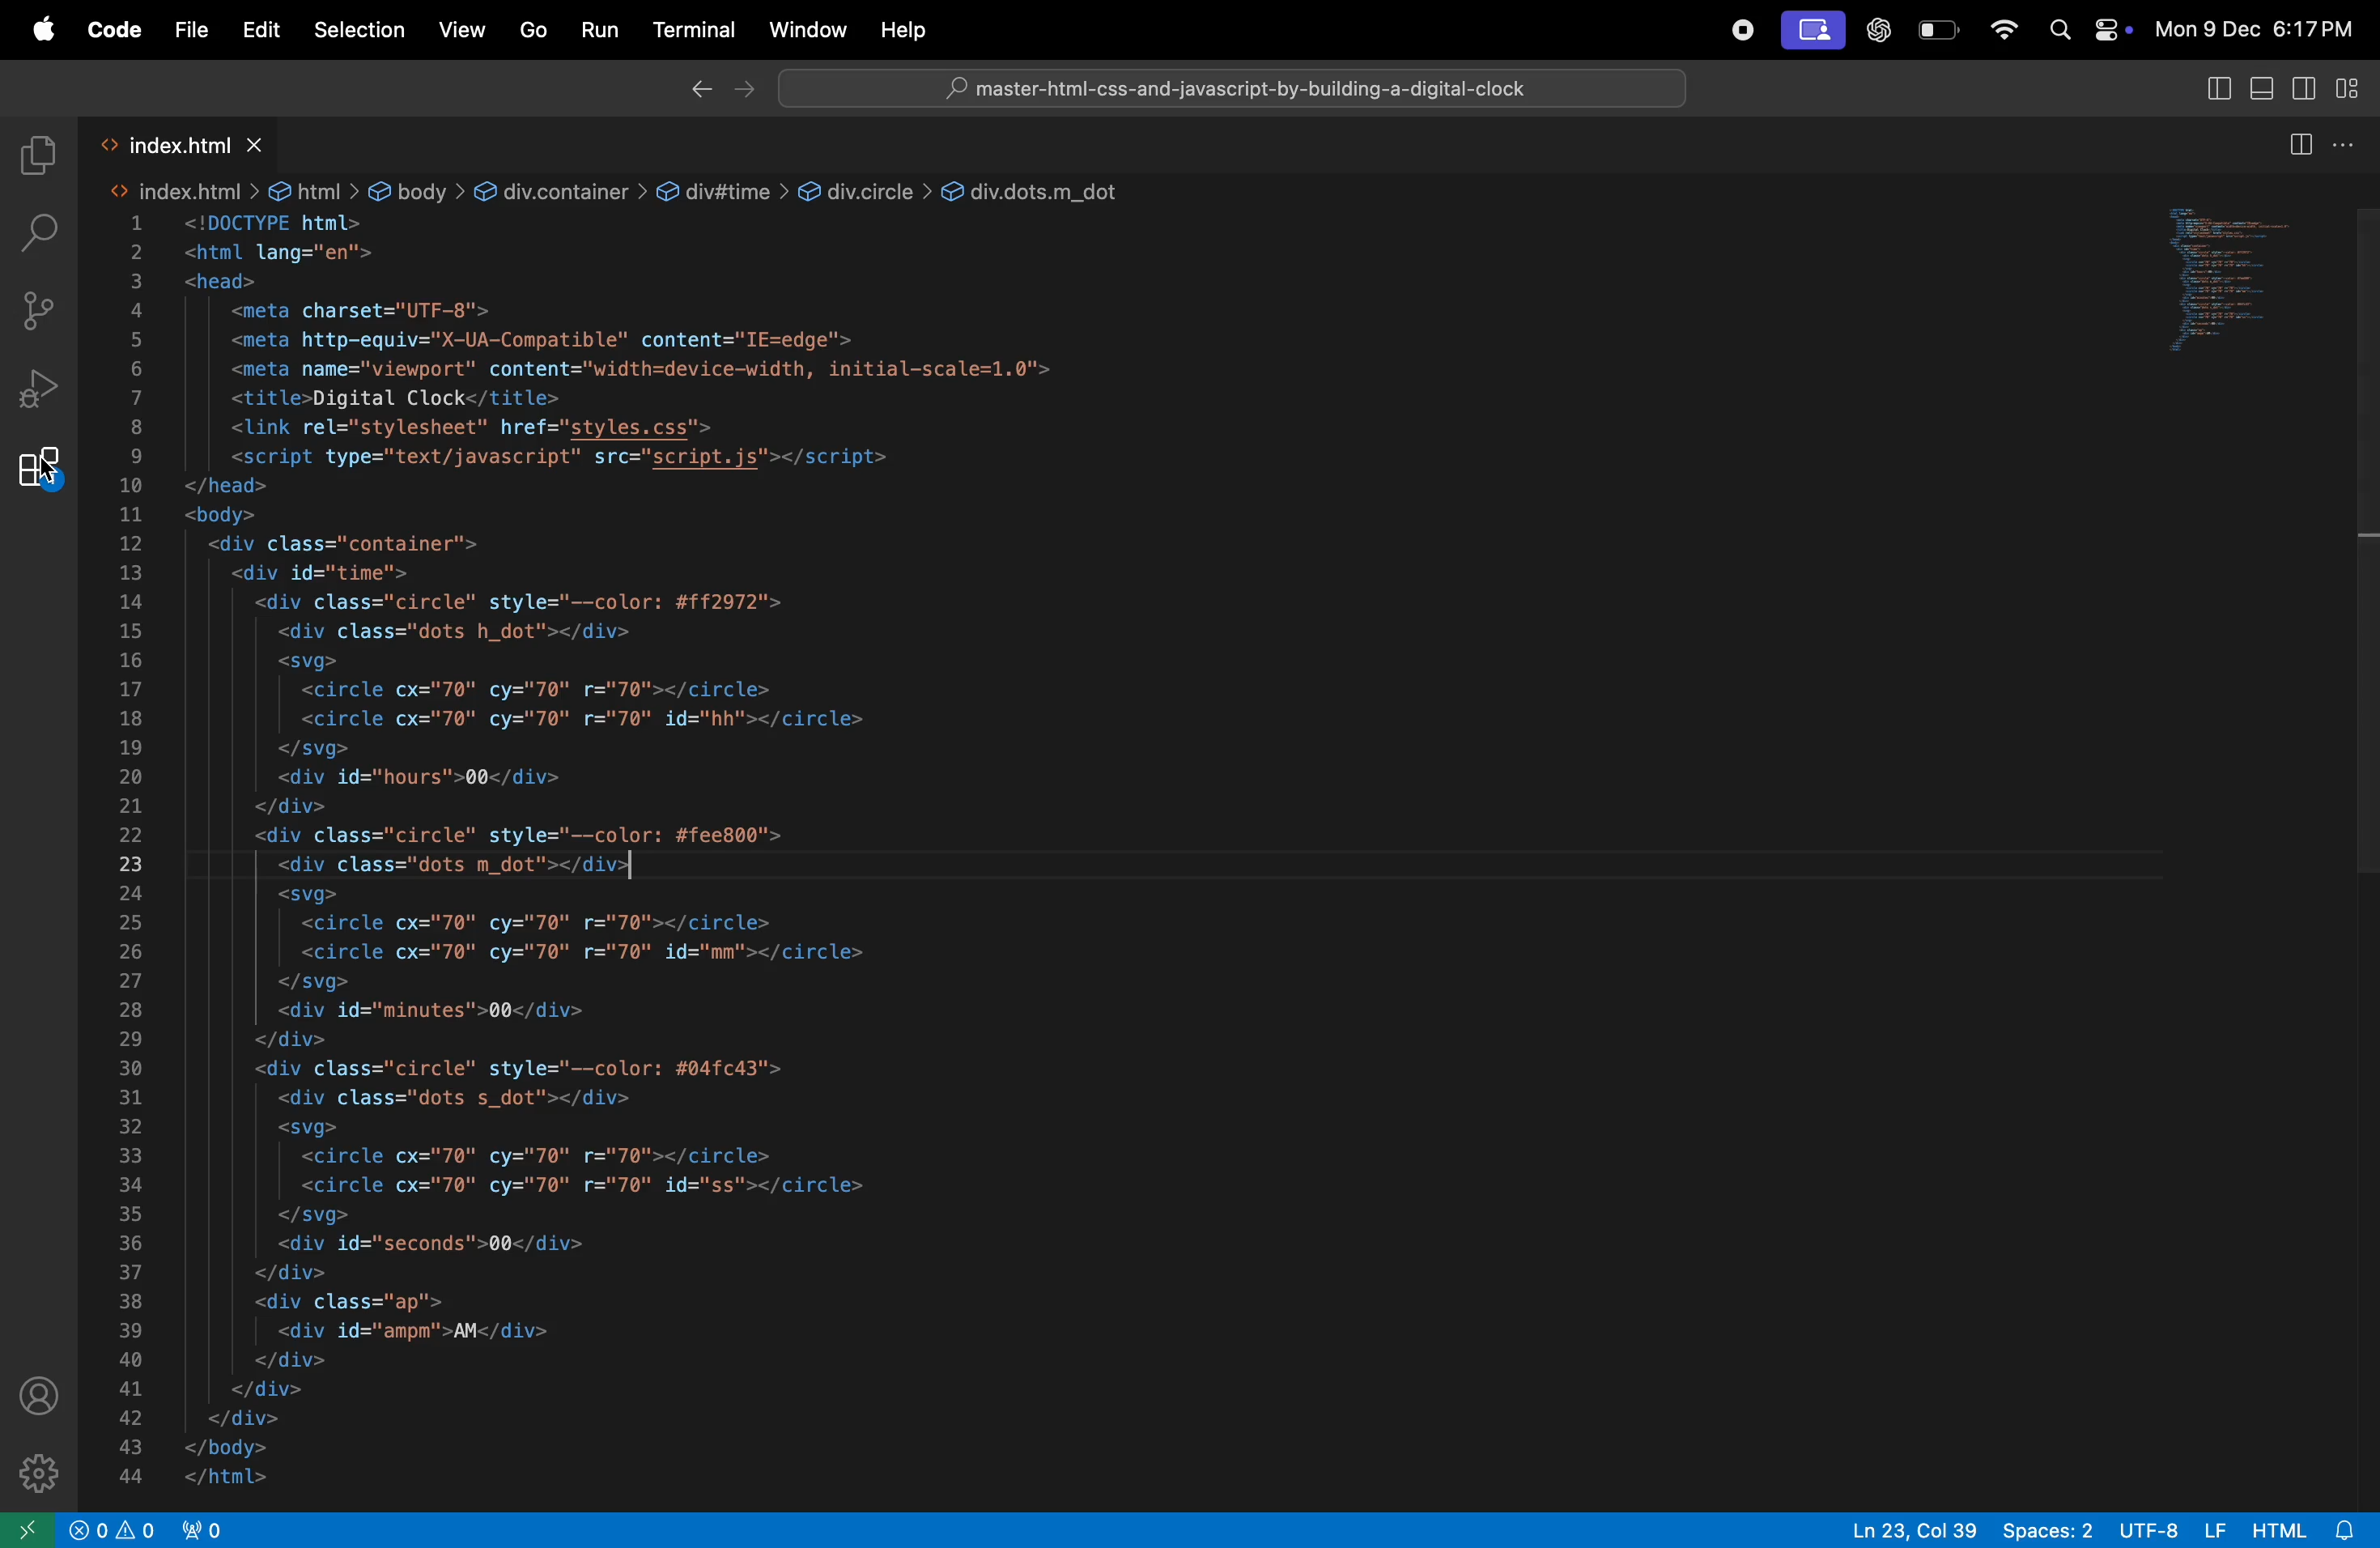 This screenshot has height=1548, width=2380. I want to click on Run, so click(601, 29).